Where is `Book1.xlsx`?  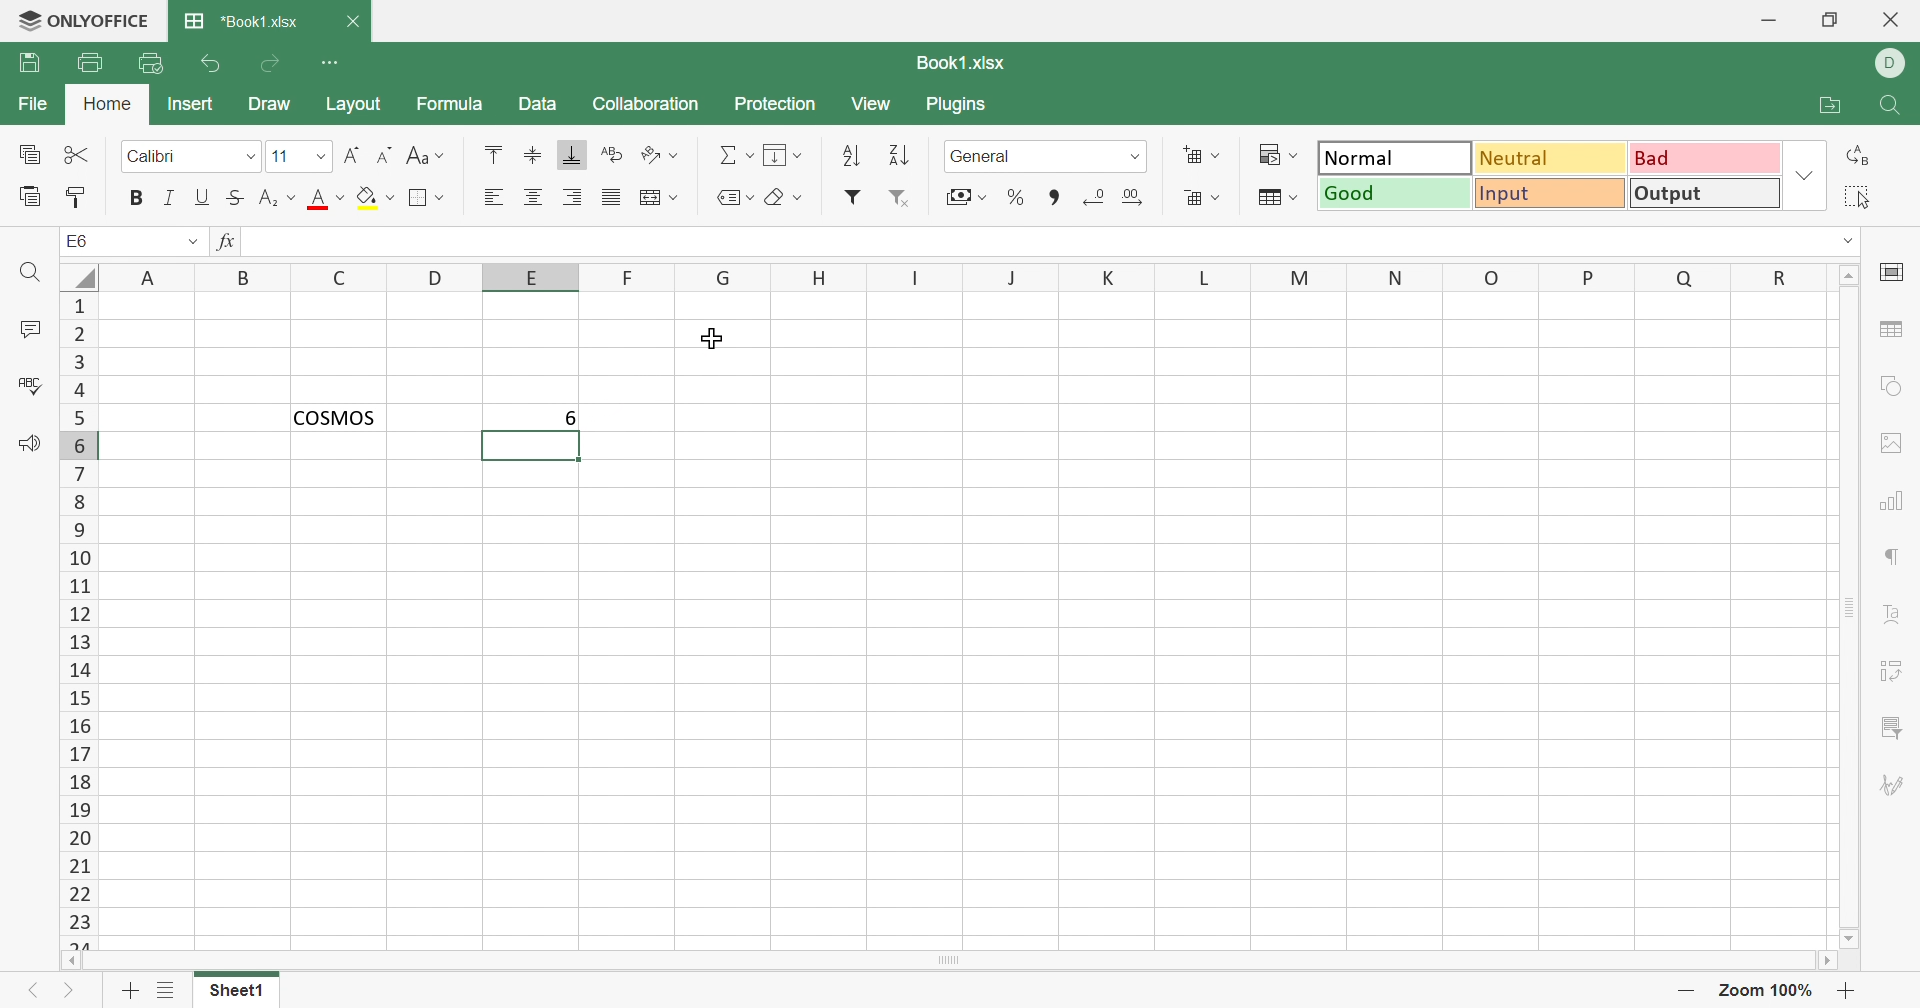
Book1.xlsx is located at coordinates (964, 62).